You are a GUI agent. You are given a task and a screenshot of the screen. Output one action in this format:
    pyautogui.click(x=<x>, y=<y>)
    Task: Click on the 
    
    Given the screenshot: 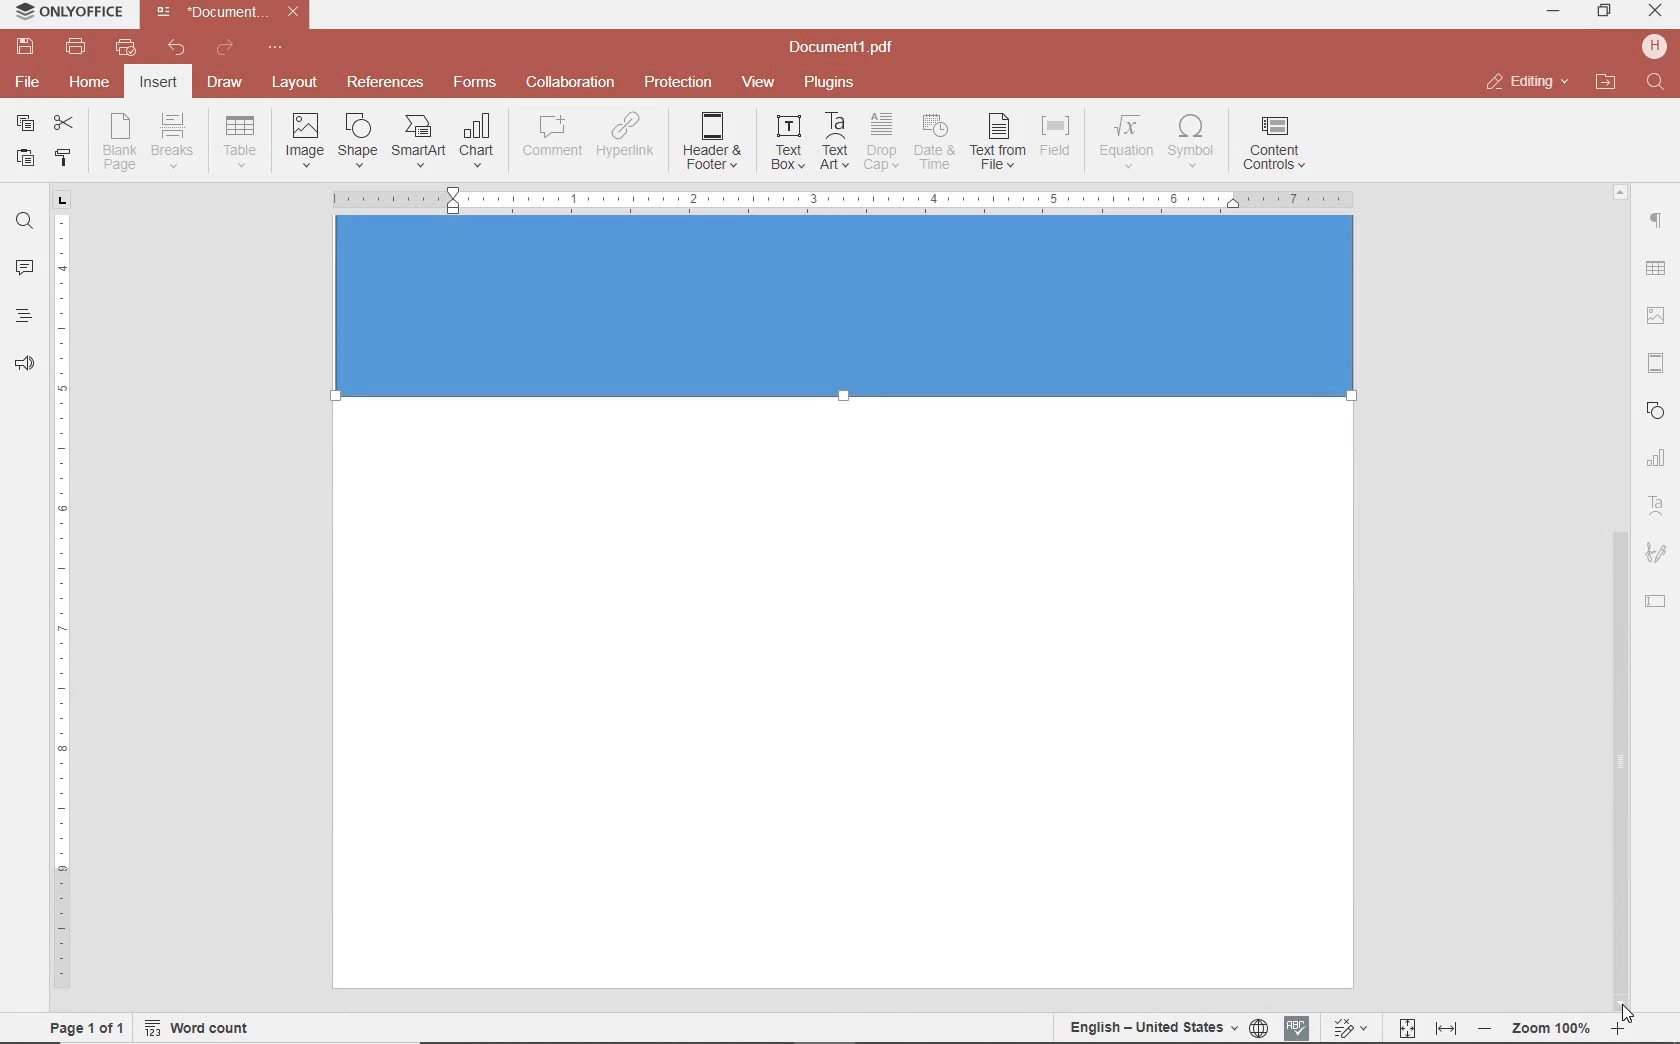 What is the action you would take?
    pyautogui.click(x=1620, y=189)
    